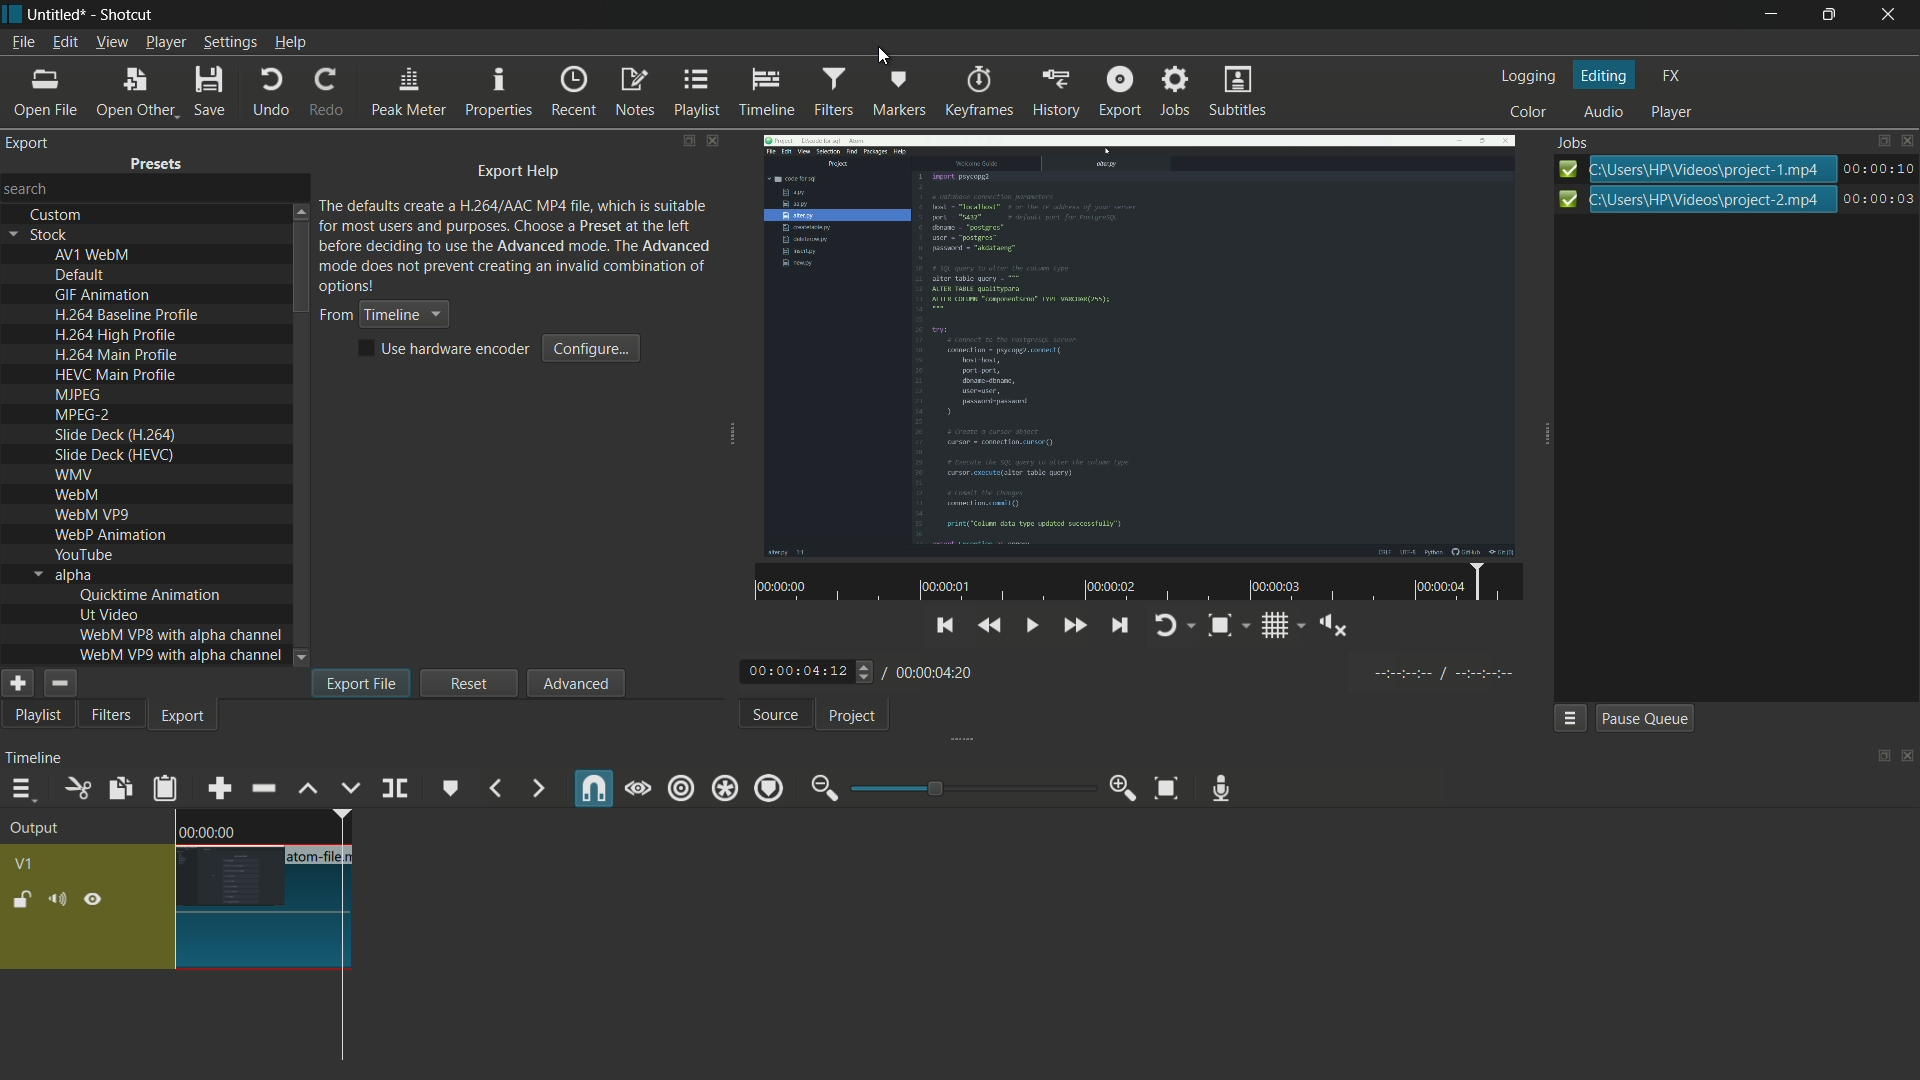  I want to click on file name, so click(322, 857).